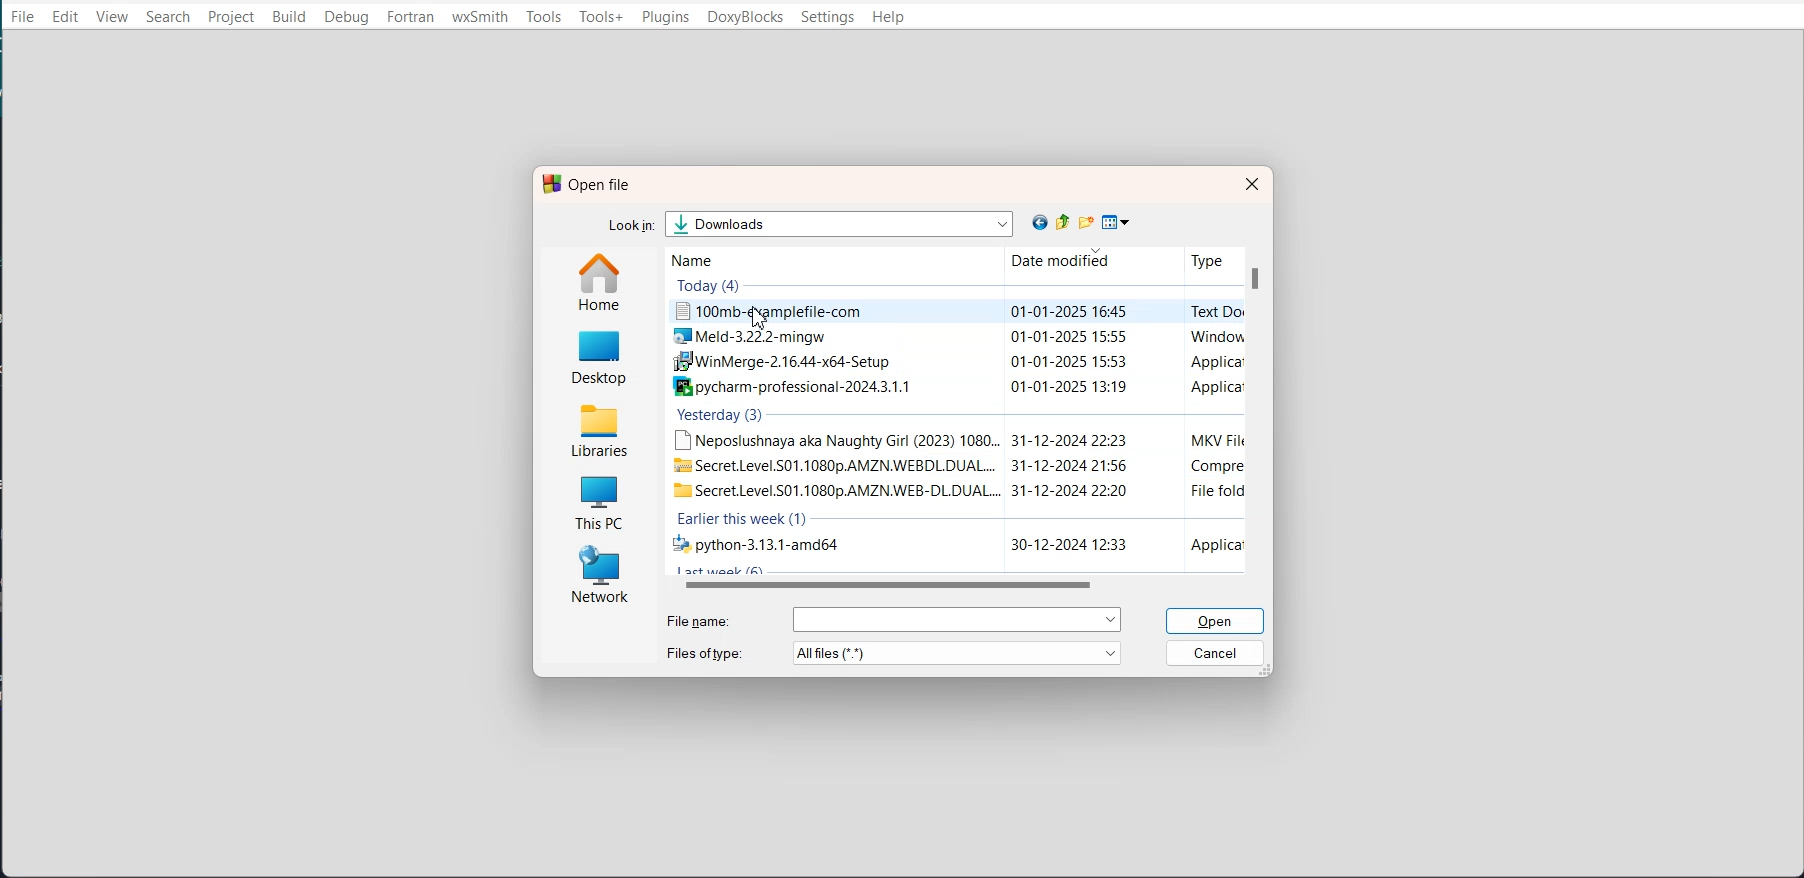 This screenshot has height=878, width=1804. Describe the element at coordinates (1218, 621) in the screenshot. I see `Open` at that location.